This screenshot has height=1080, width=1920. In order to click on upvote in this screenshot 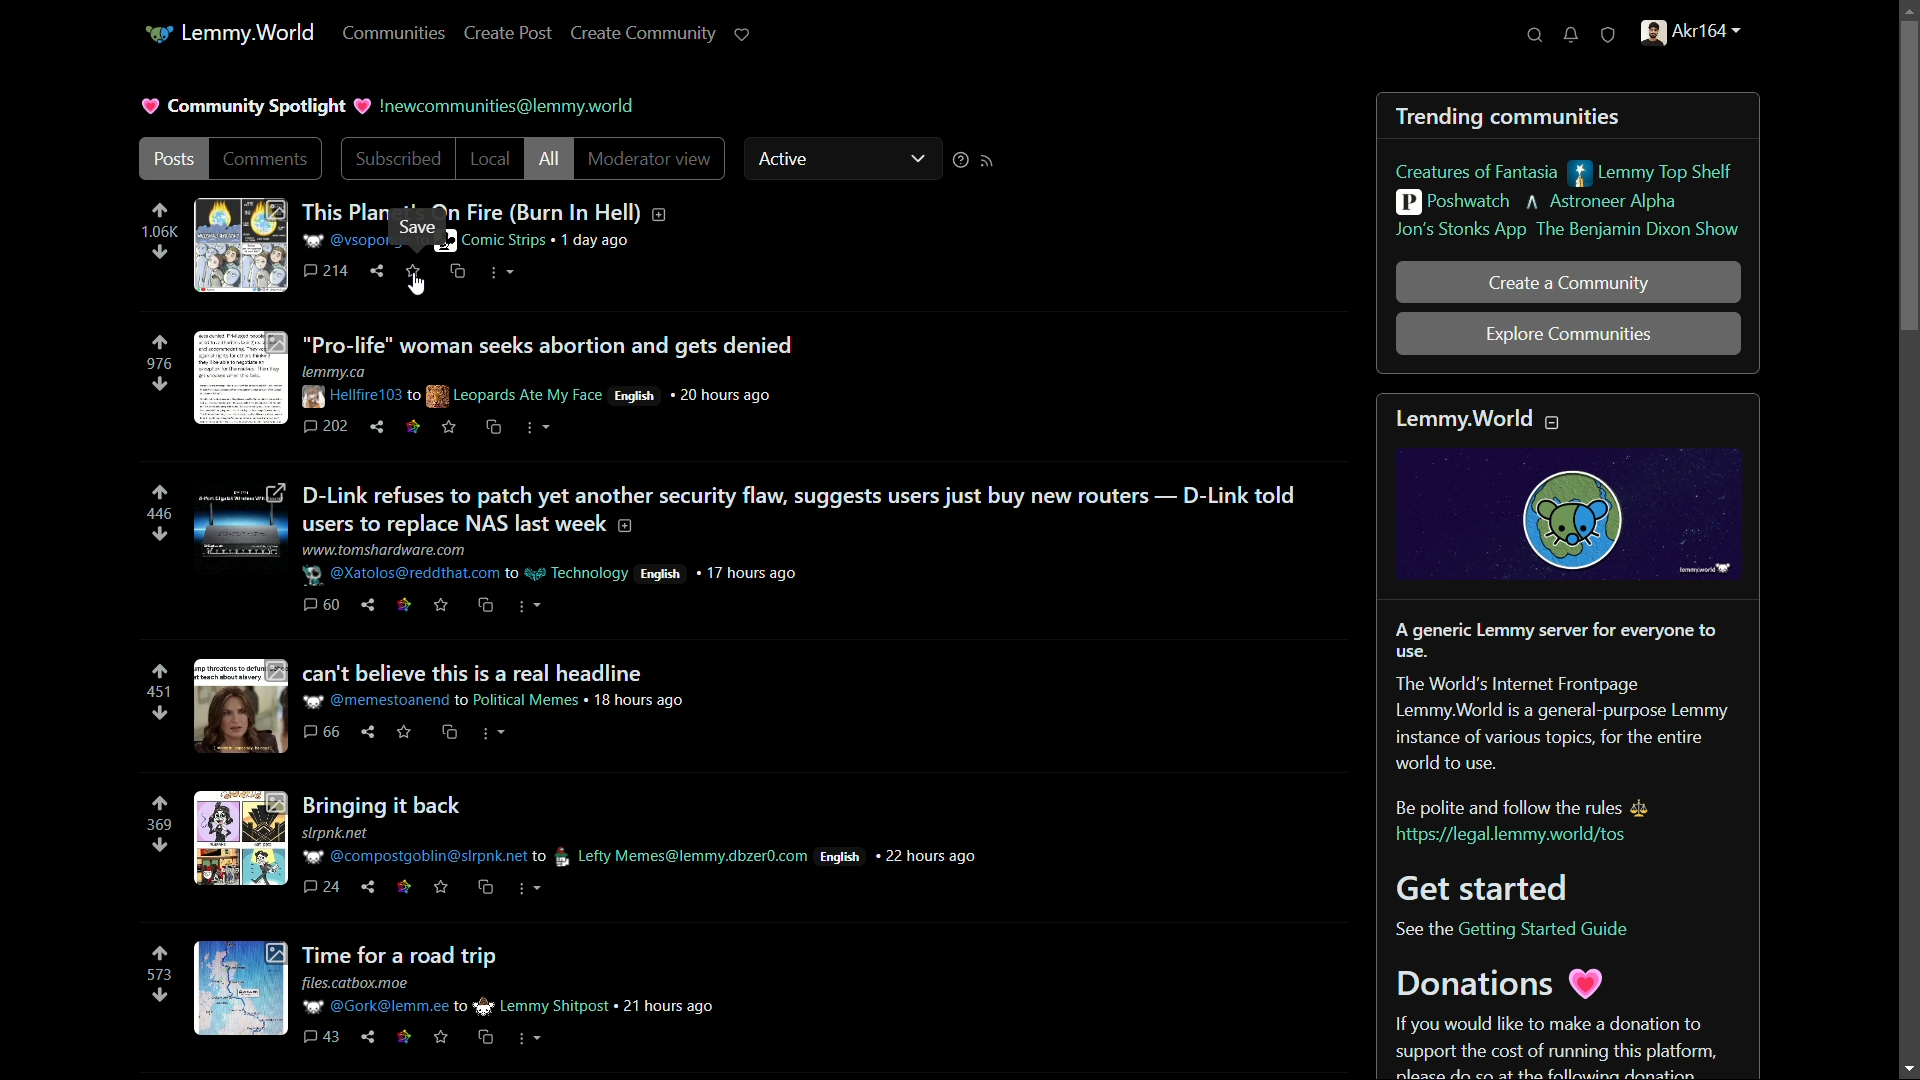, I will do `click(158, 955)`.